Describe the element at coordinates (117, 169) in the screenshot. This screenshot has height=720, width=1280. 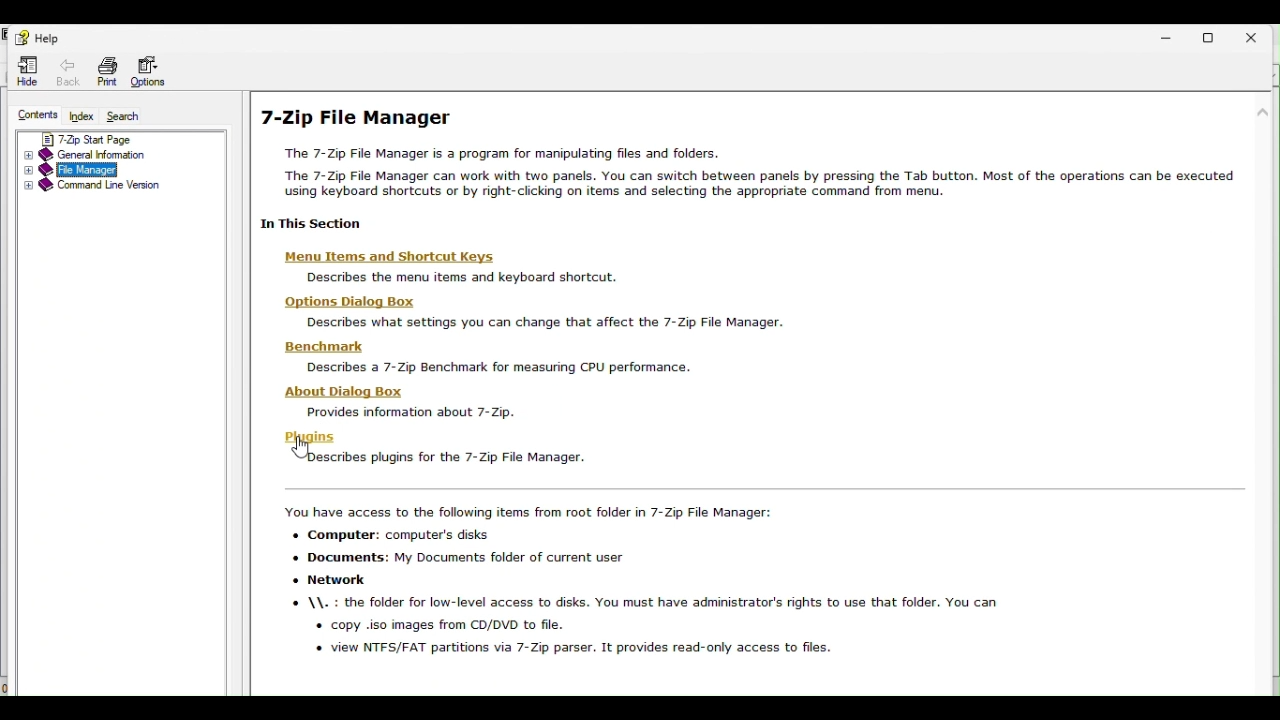
I see `File manager` at that location.